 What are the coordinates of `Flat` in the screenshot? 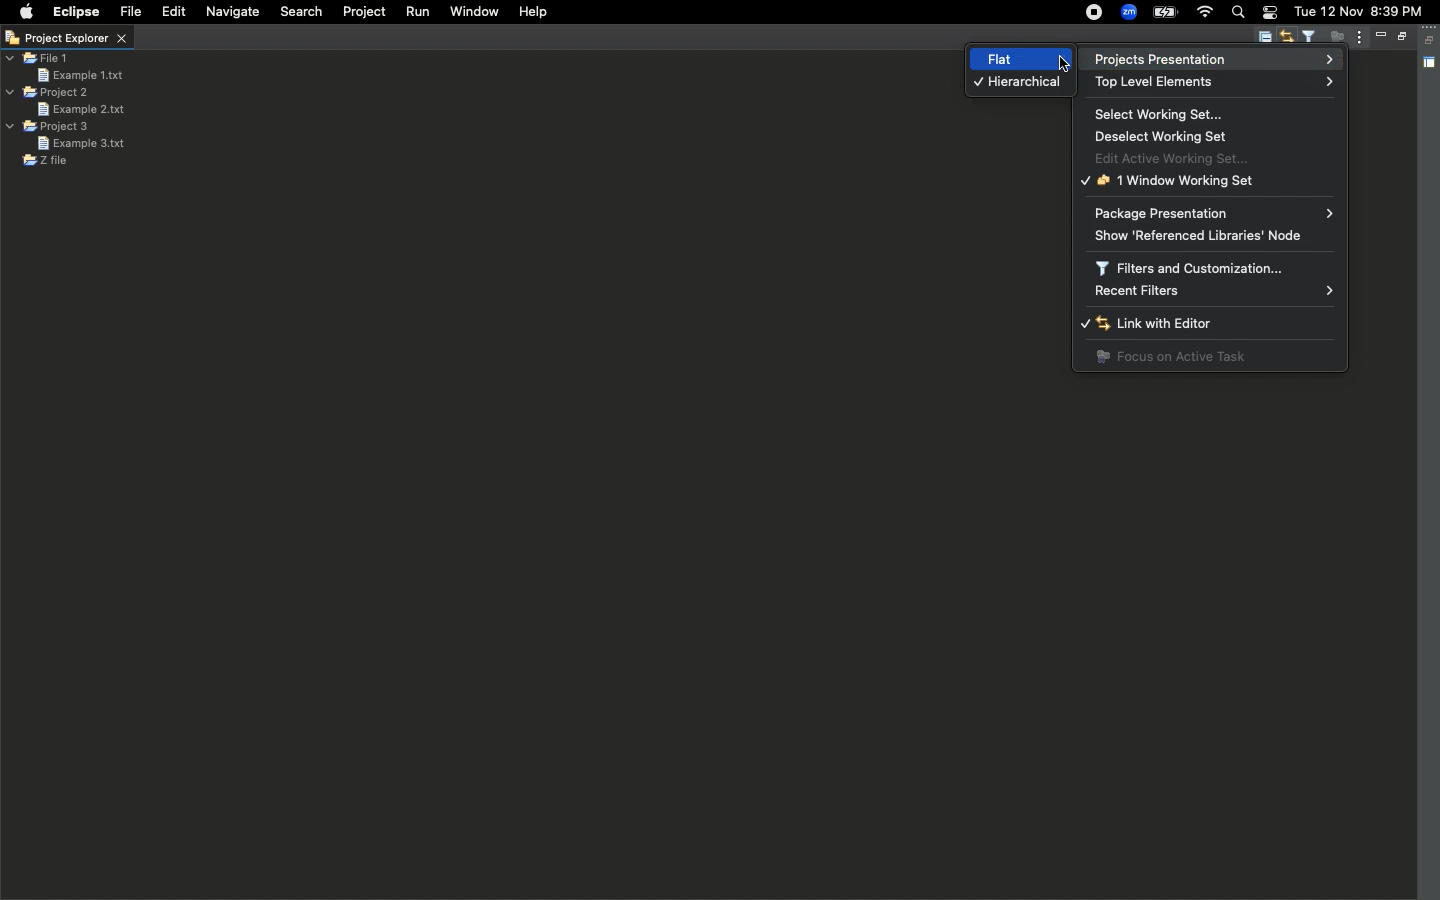 It's located at (993, 60).